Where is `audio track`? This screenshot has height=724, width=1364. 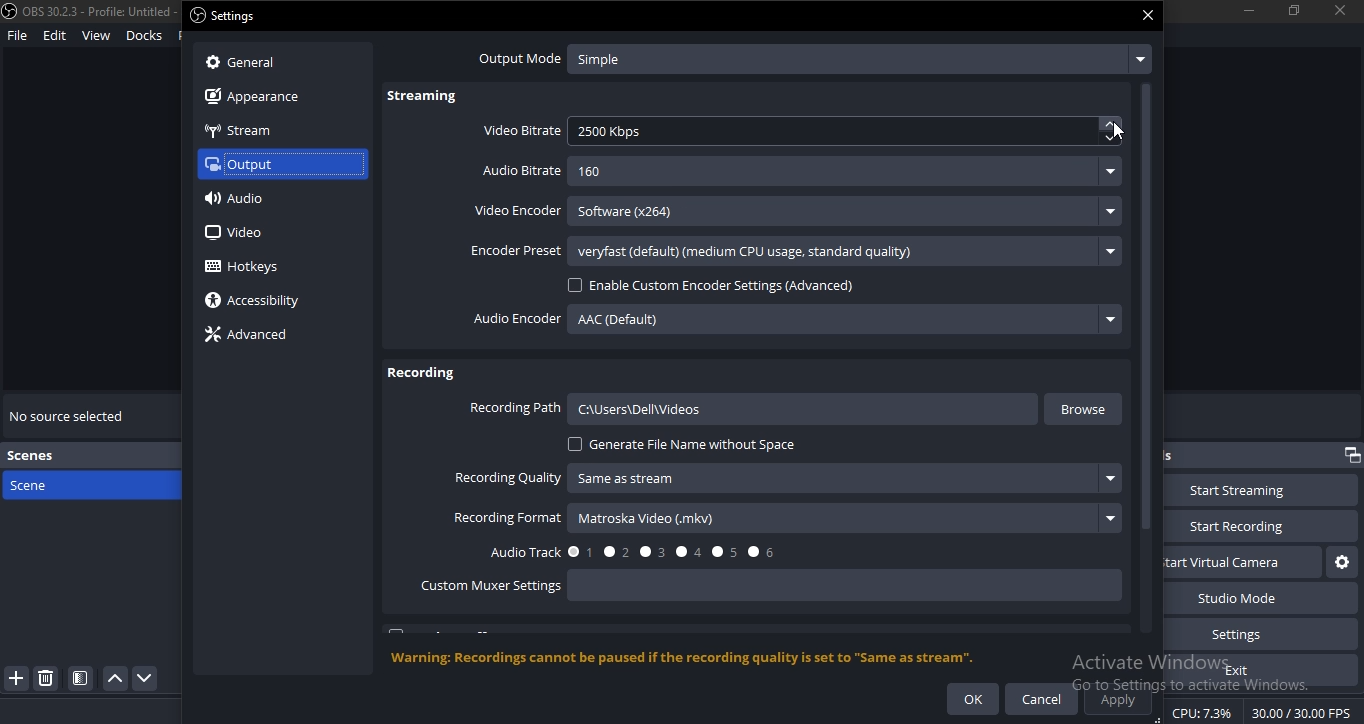
audio track is located at coordinates (640, 552).